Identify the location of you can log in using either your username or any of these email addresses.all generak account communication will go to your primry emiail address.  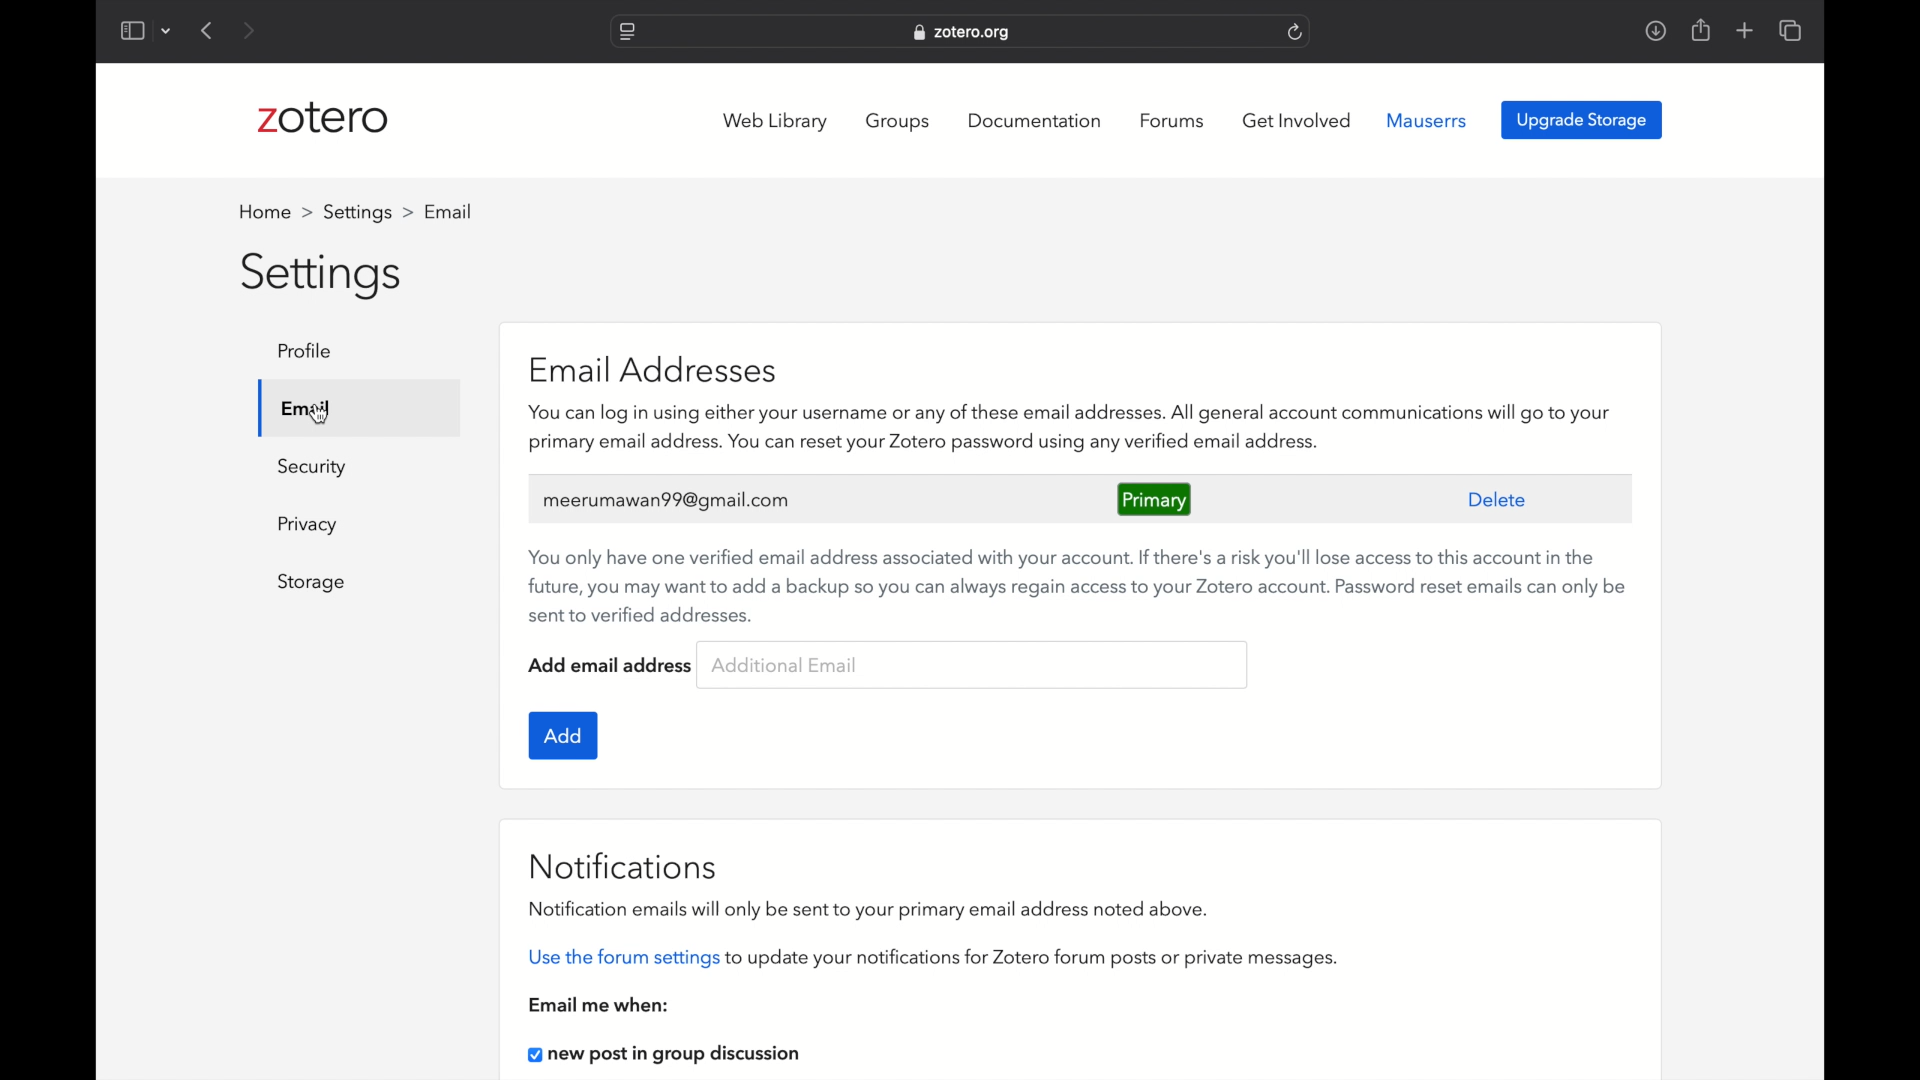
(1073, 429).